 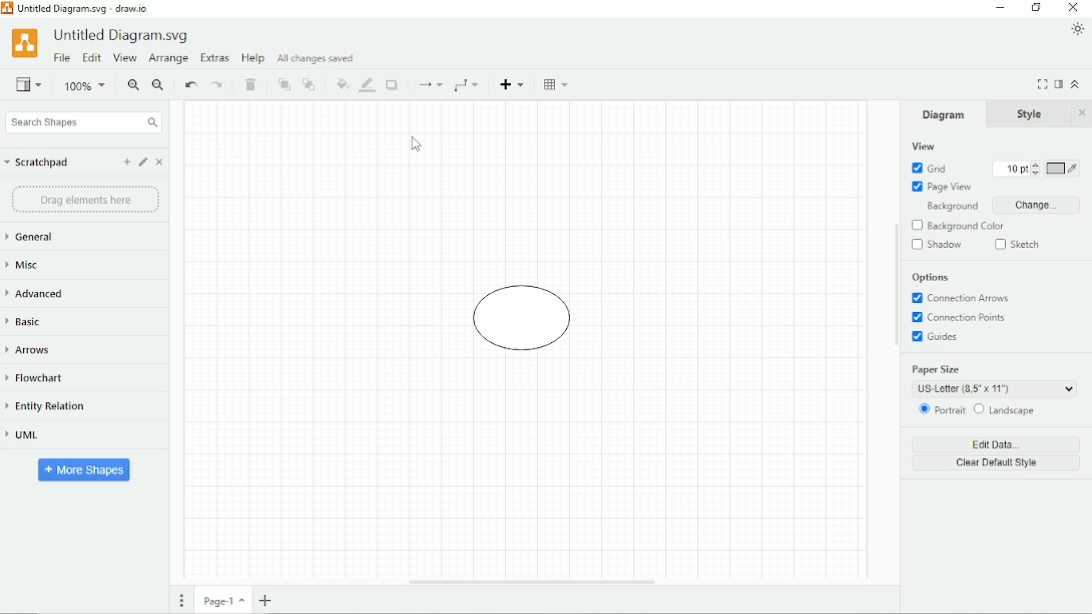 I want to click on Arrows, so click(x=35, y=352).